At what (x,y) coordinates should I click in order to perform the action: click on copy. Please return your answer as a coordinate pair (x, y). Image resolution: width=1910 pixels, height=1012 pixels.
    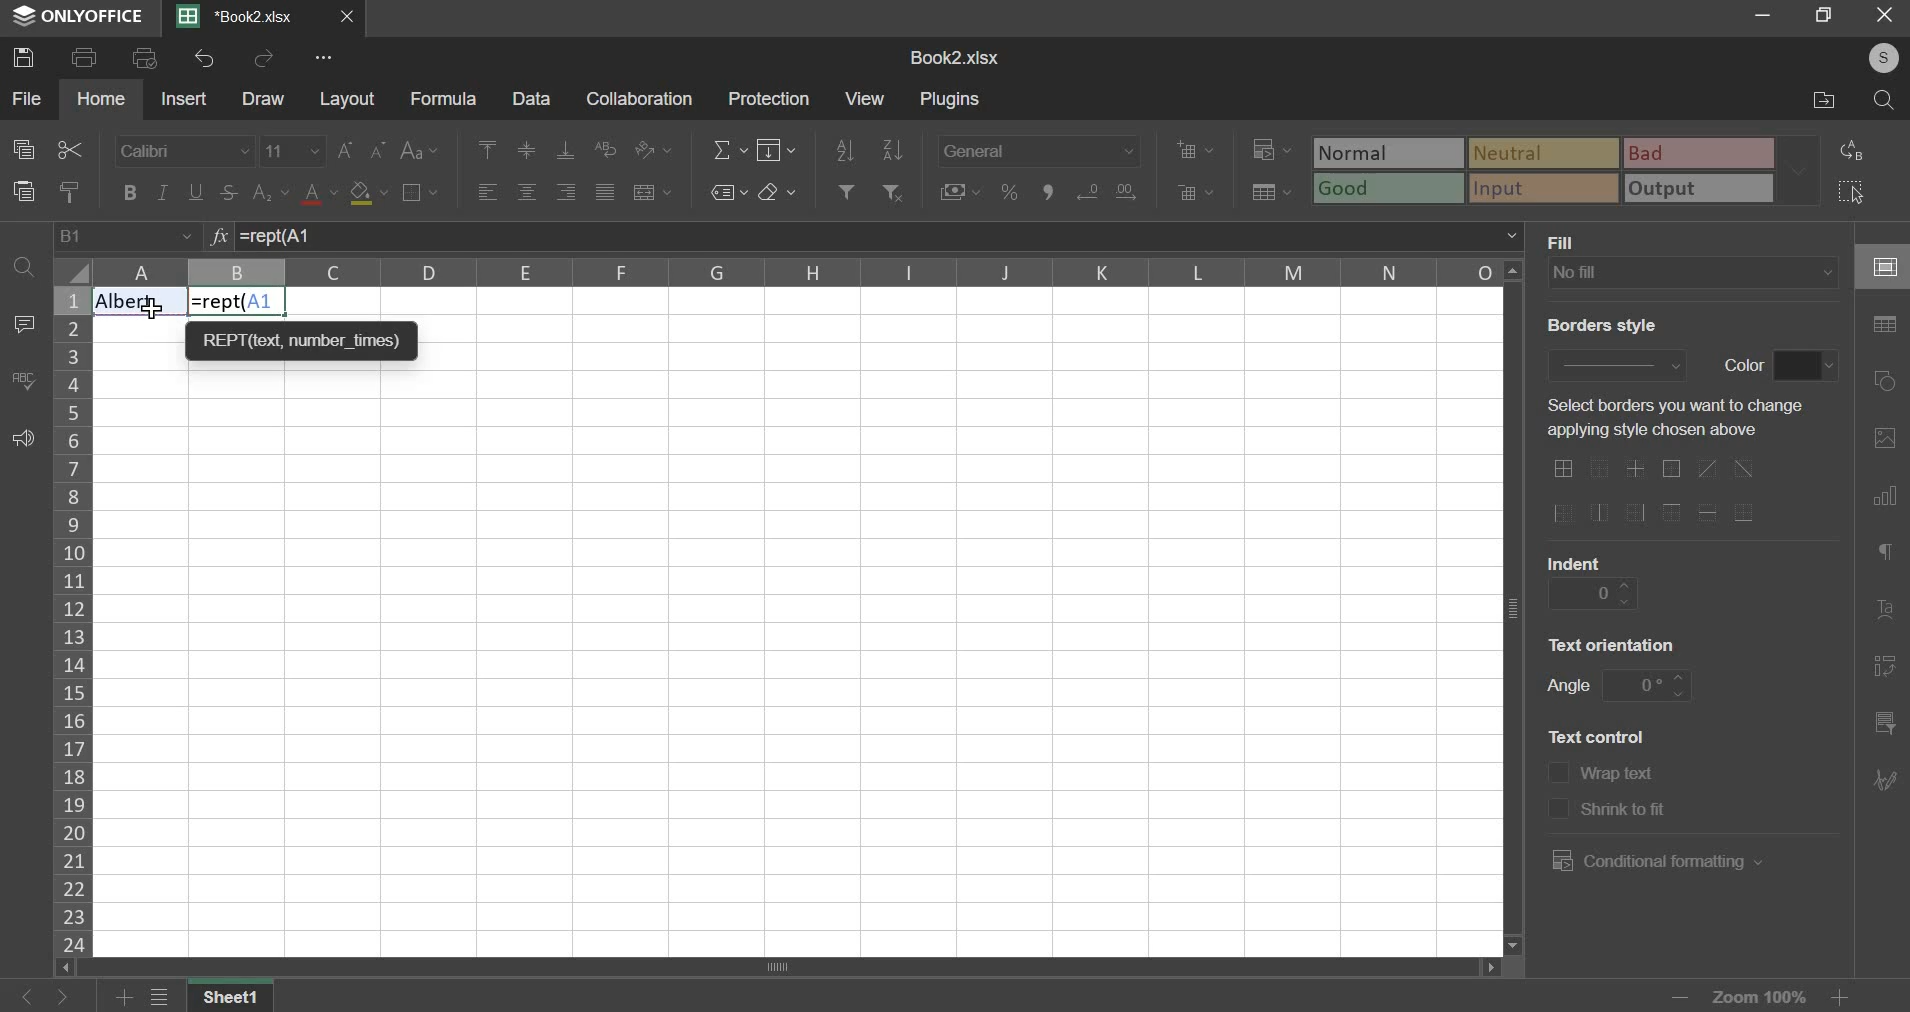
    Looking at the image, I should click on (24, 149).